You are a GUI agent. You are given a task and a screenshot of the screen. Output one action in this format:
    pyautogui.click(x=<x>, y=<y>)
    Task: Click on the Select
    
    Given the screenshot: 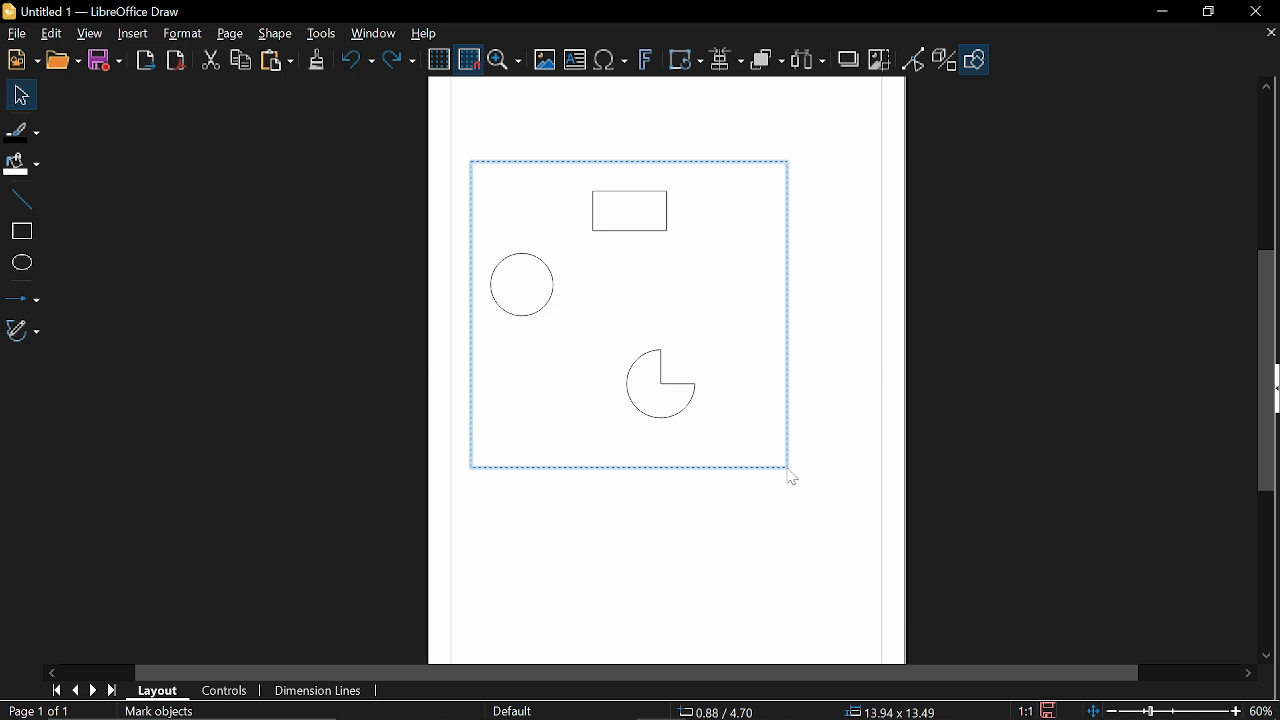 What is the action you would take?
    pyautogui.click(x=19, y=95)
    